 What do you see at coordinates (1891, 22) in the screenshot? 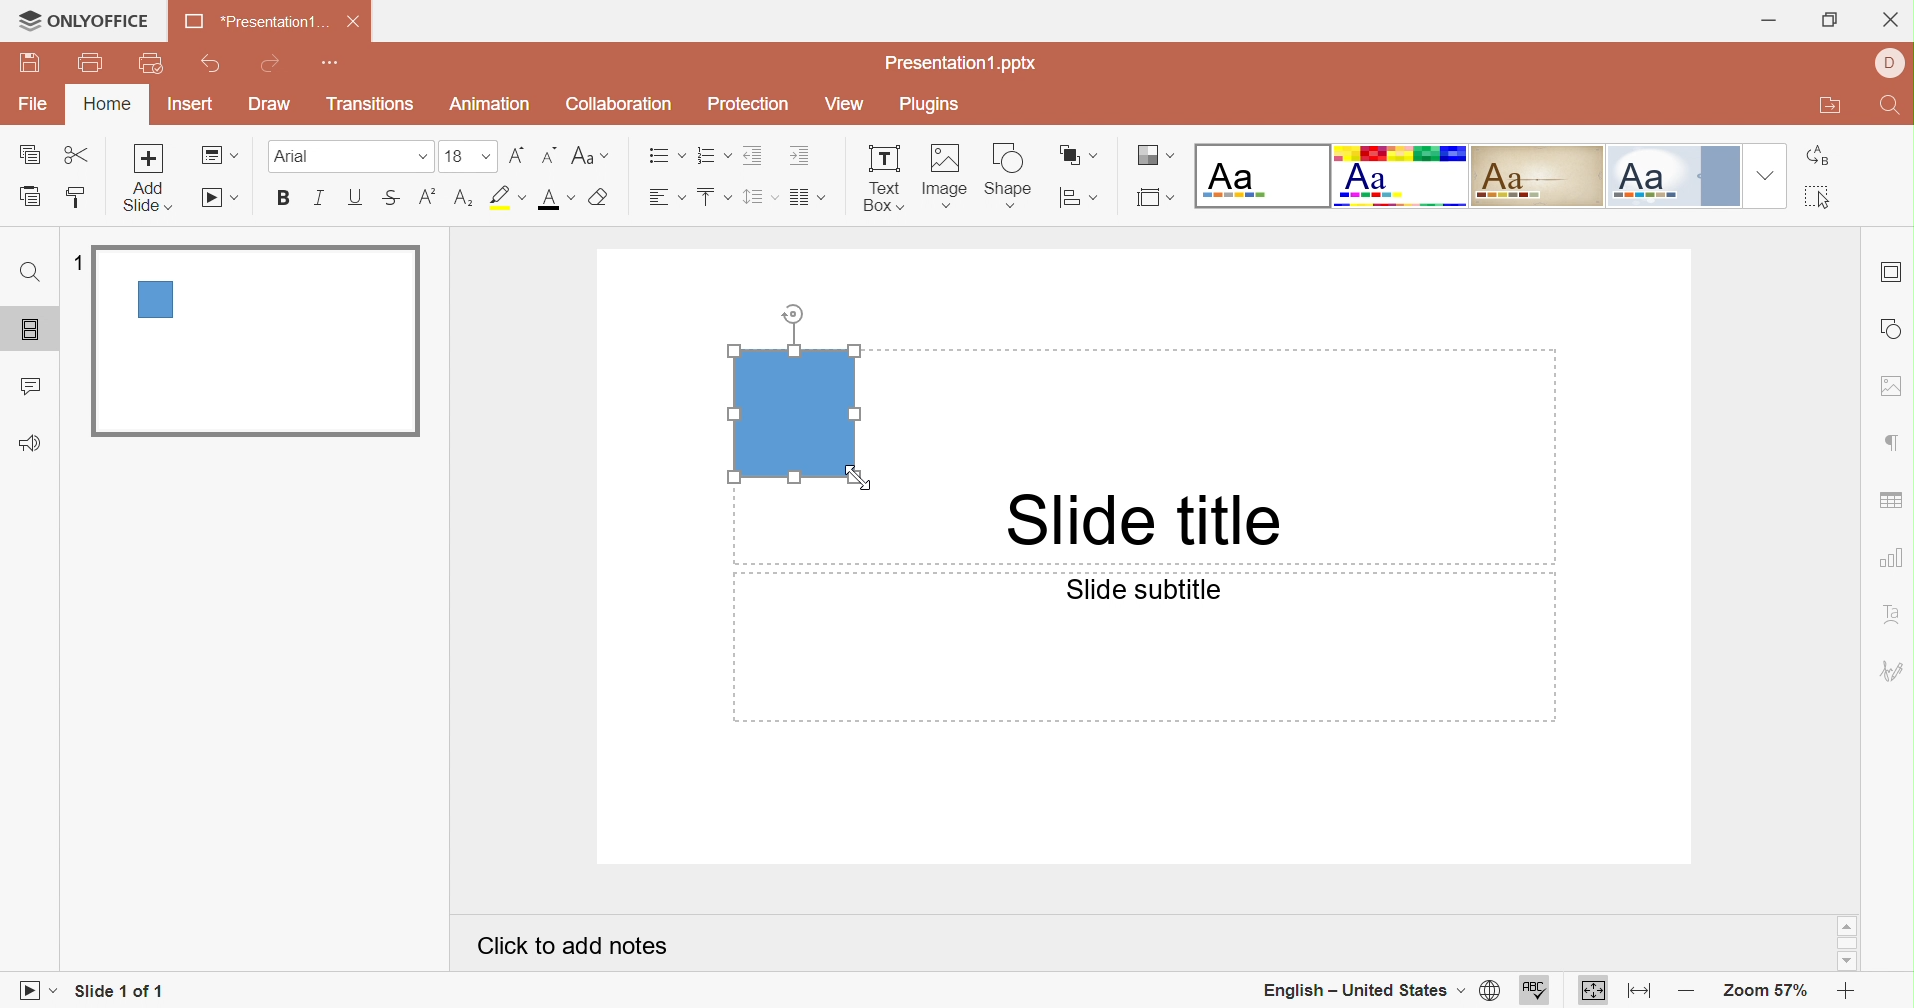
I see `Close` at bounding box center [1891, 22].